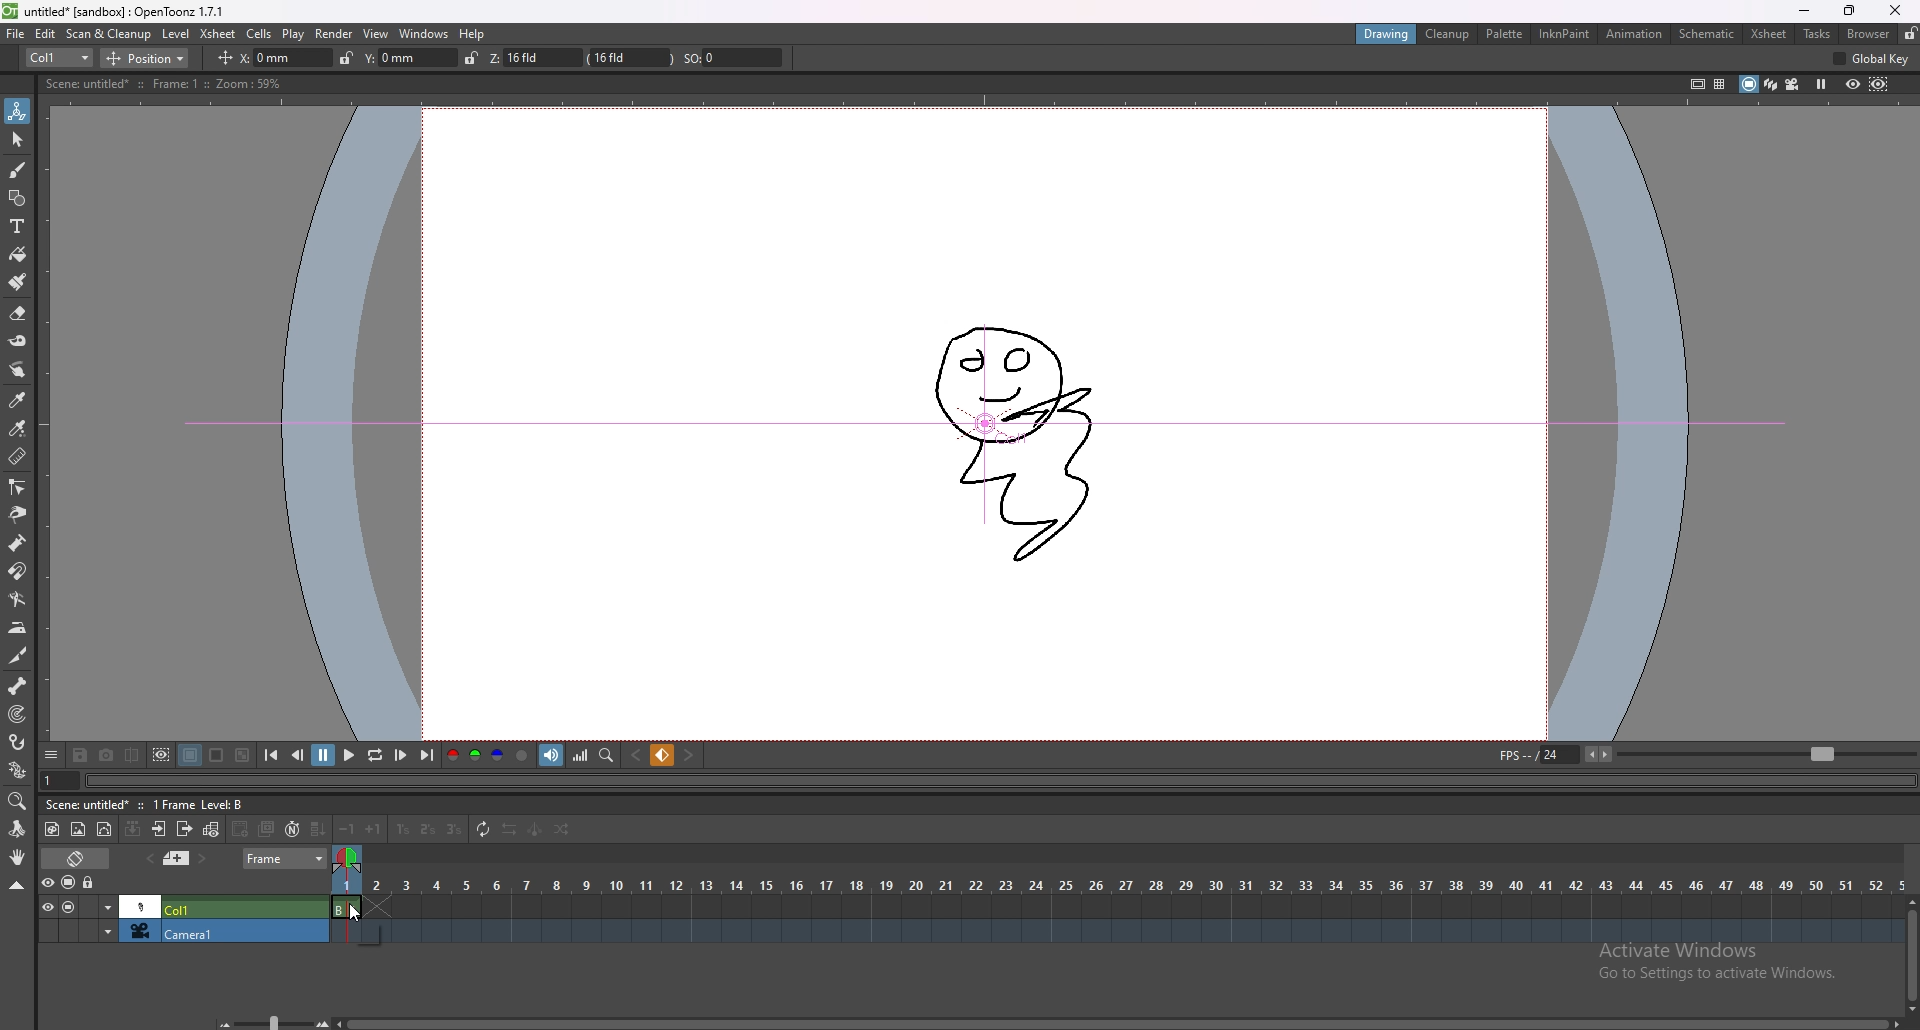 Image resolution: width=1920 pixels, height=1030 pixels. I want to click on preview toggle, so click(44, 882).